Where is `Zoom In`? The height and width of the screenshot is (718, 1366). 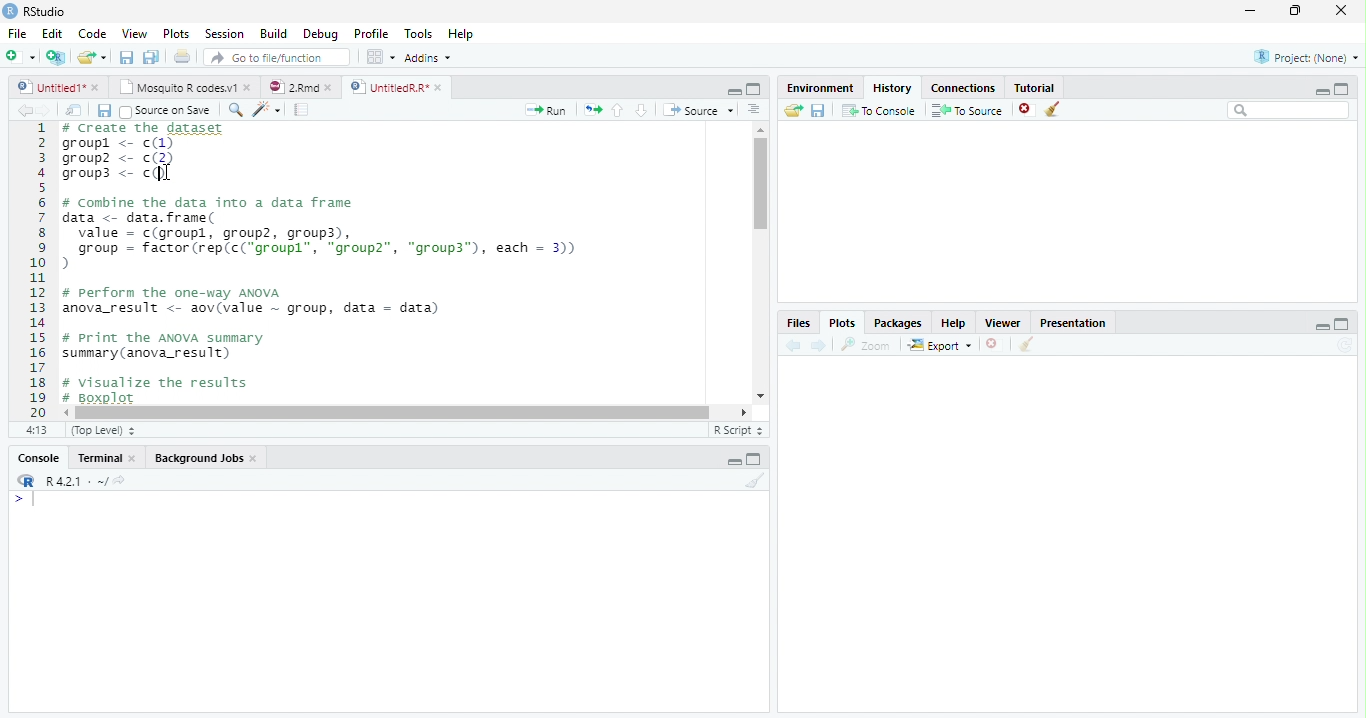
Zoom In is located at coordinates (234, 111).